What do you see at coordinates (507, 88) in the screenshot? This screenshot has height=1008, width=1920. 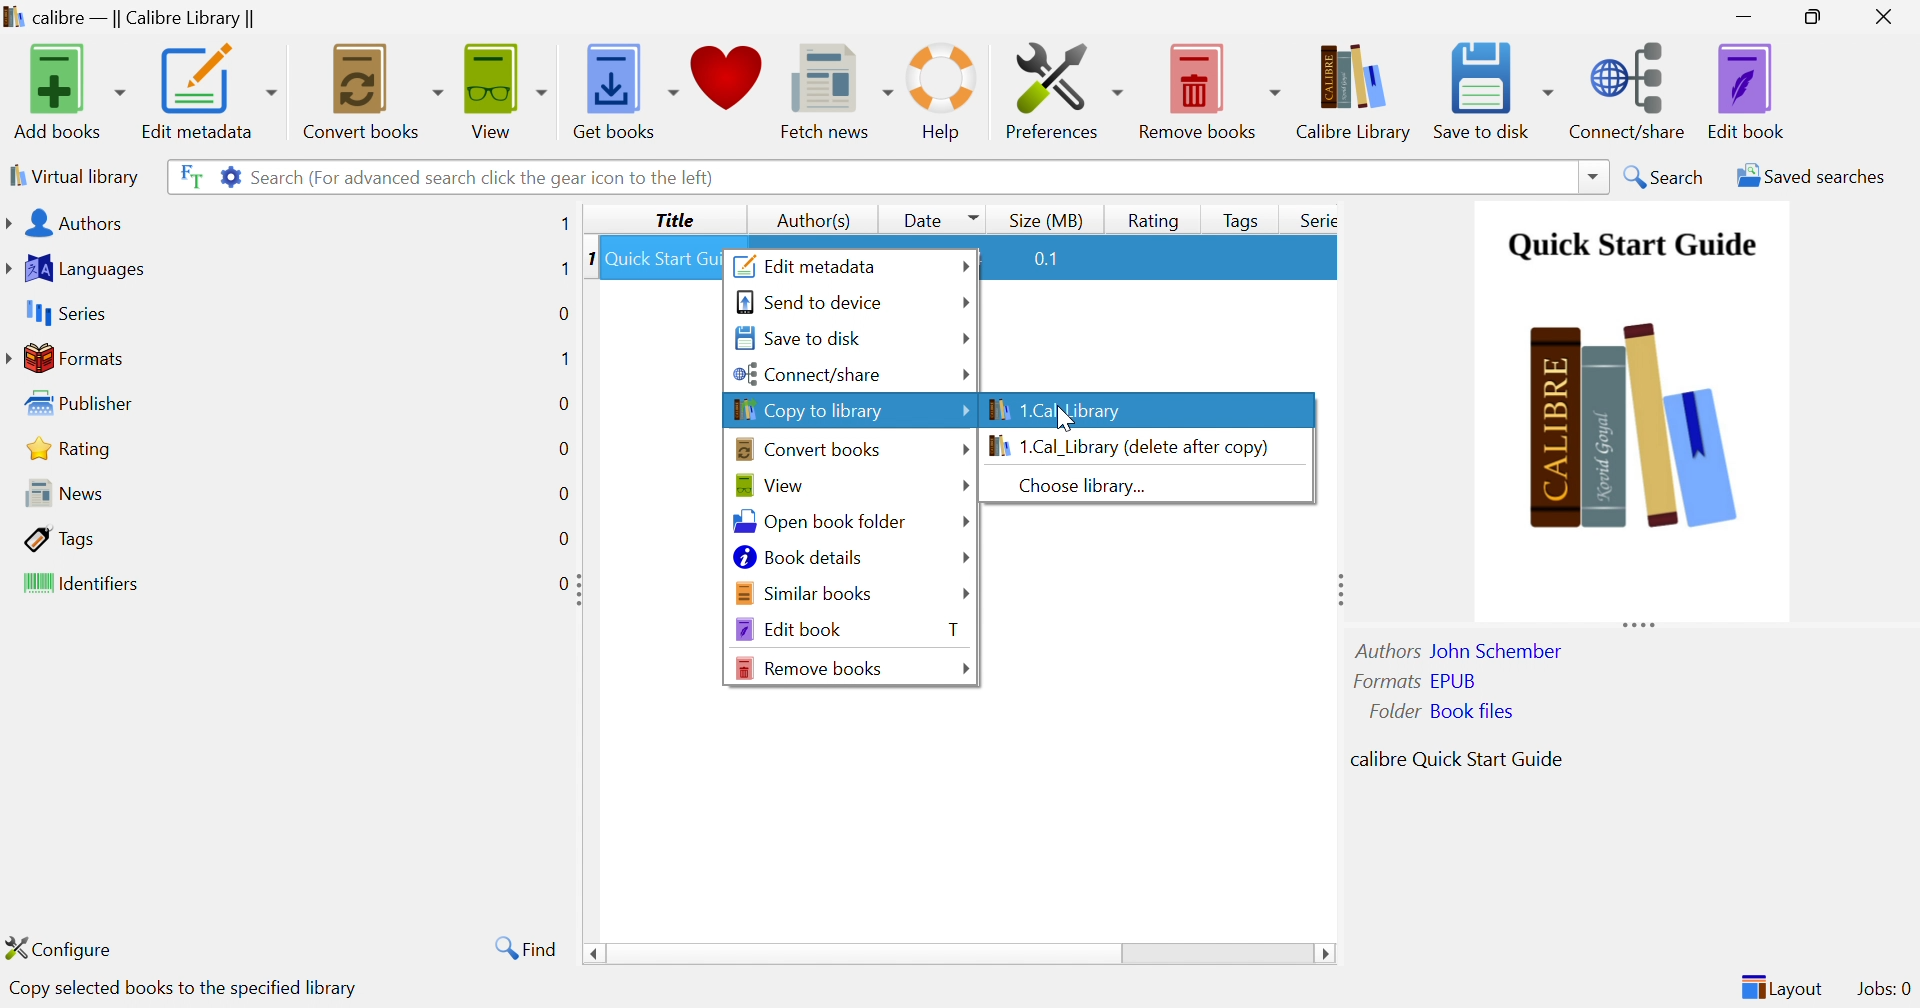 I see `View` at bounding box center [507, 88].